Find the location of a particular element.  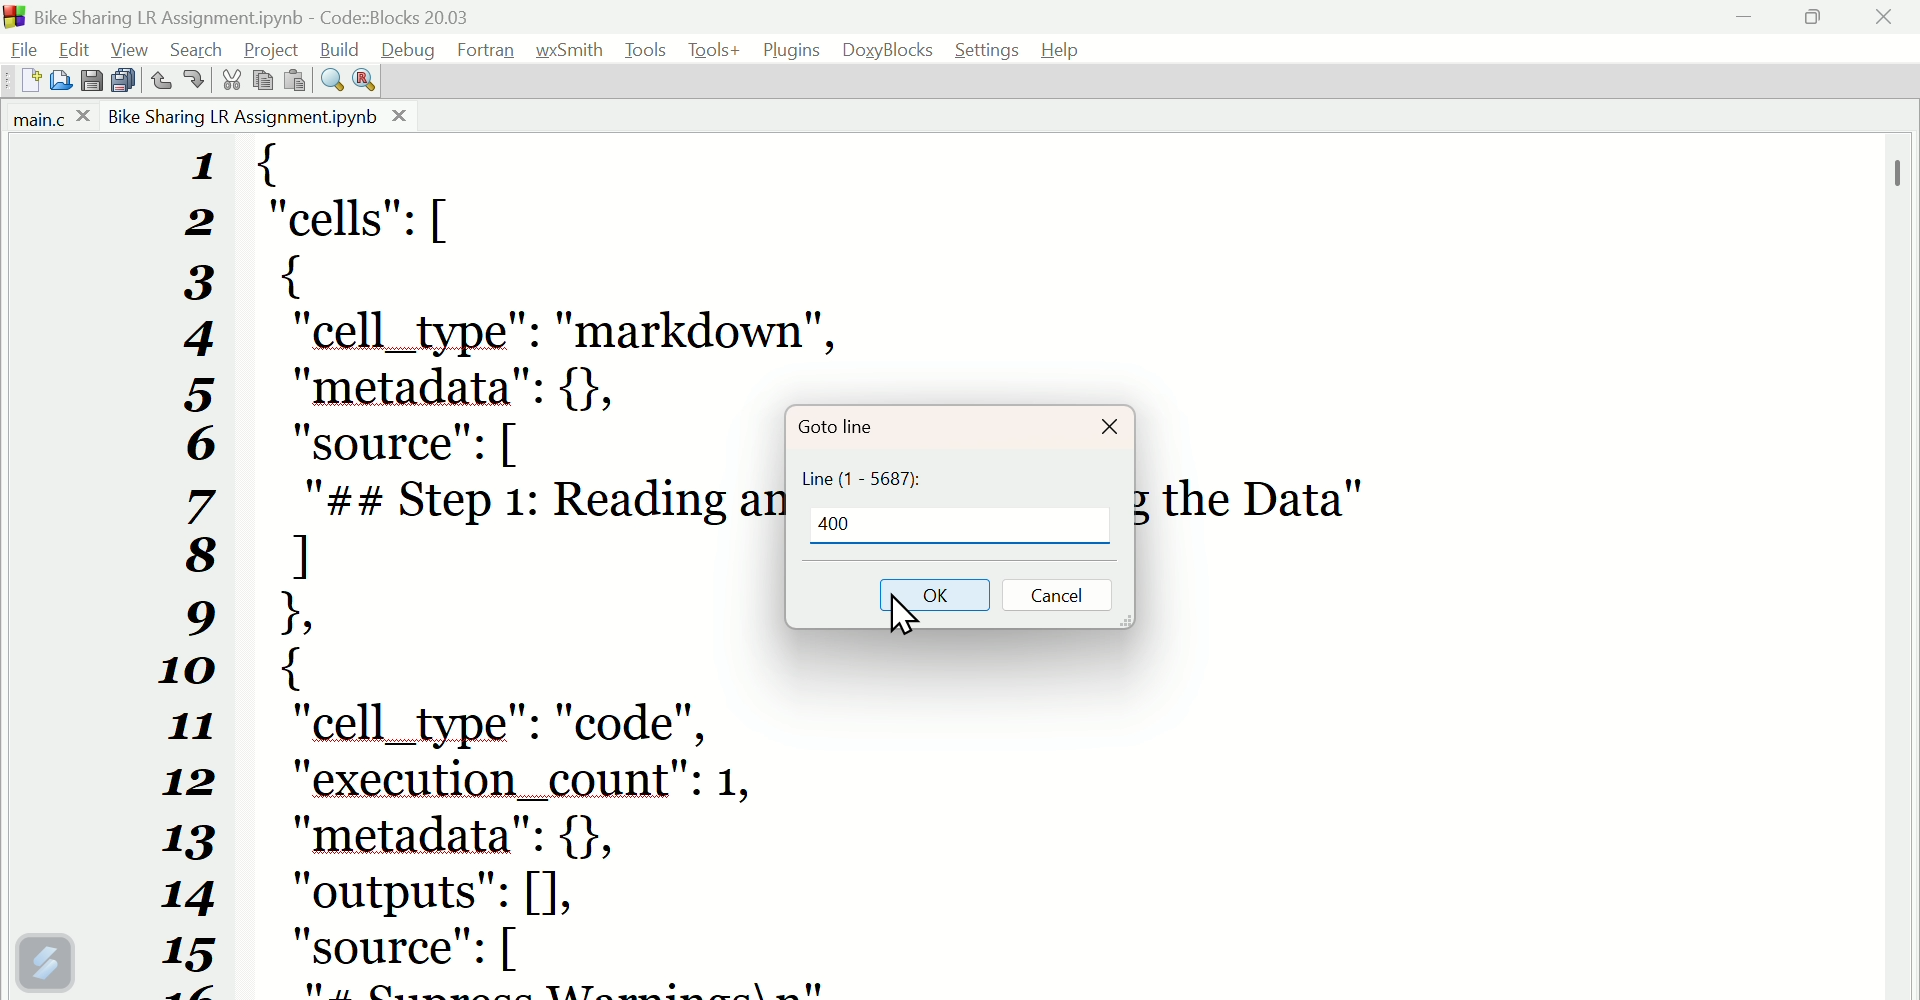

Open is located at coordinates (65, 81).